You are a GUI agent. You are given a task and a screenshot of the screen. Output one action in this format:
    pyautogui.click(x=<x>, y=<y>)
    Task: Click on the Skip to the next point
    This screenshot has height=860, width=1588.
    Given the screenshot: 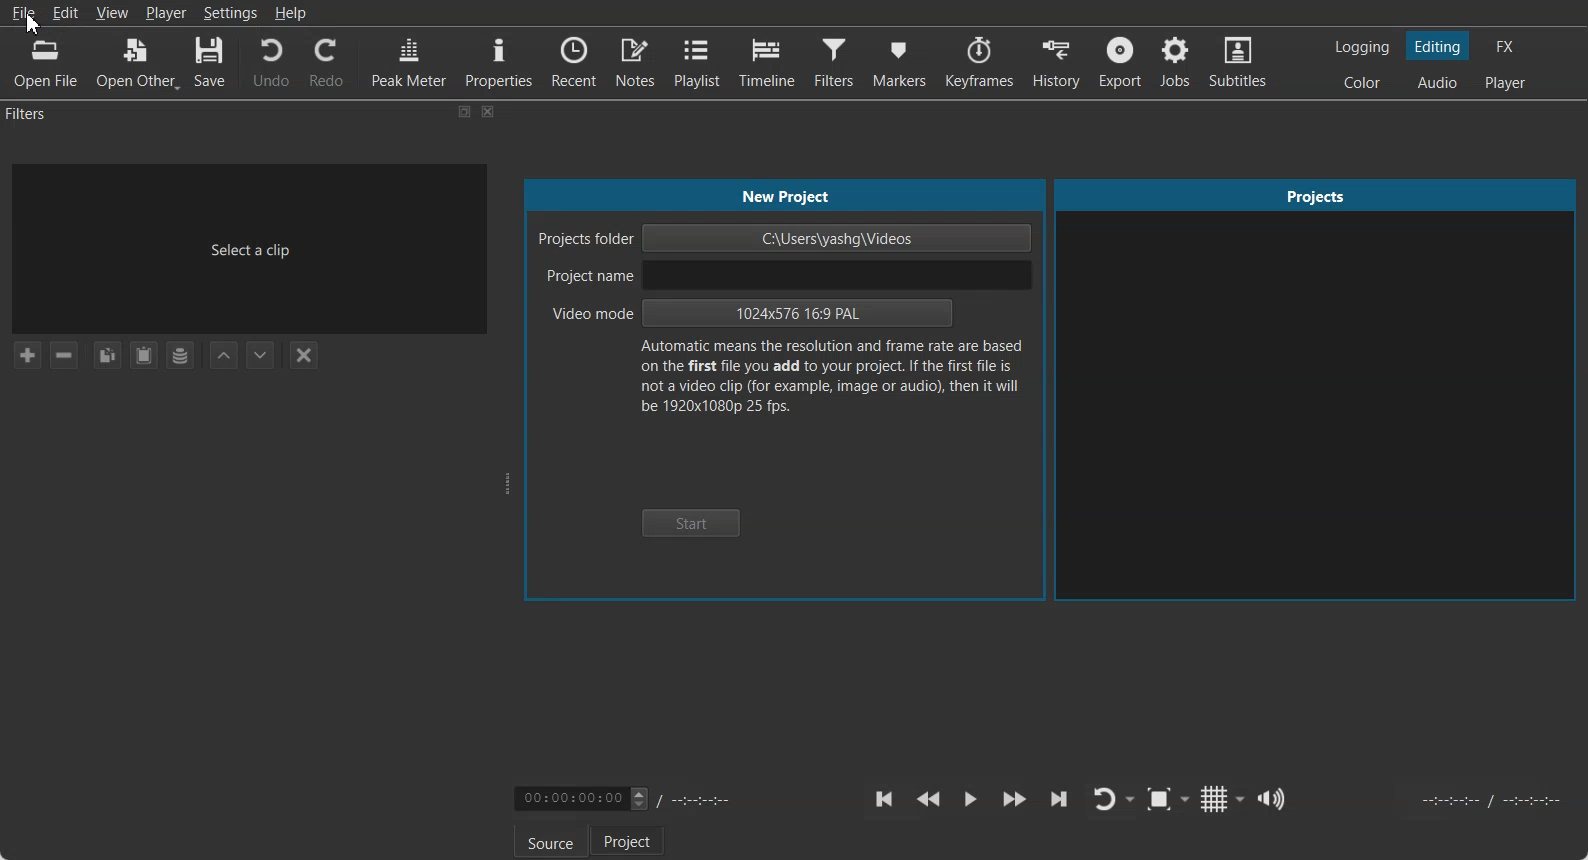 What is the action you would take?
    pyautogui.click(x=1058, y=799)
    